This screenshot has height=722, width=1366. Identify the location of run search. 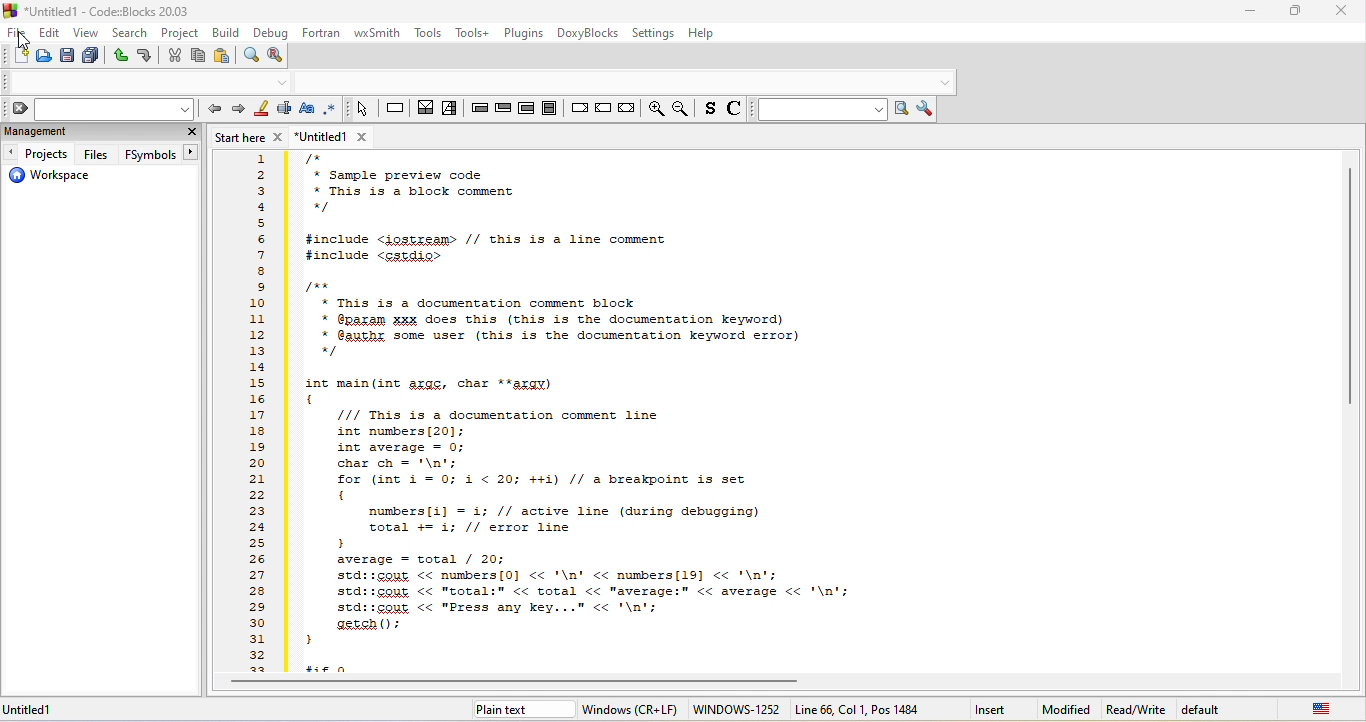
(904, 110).